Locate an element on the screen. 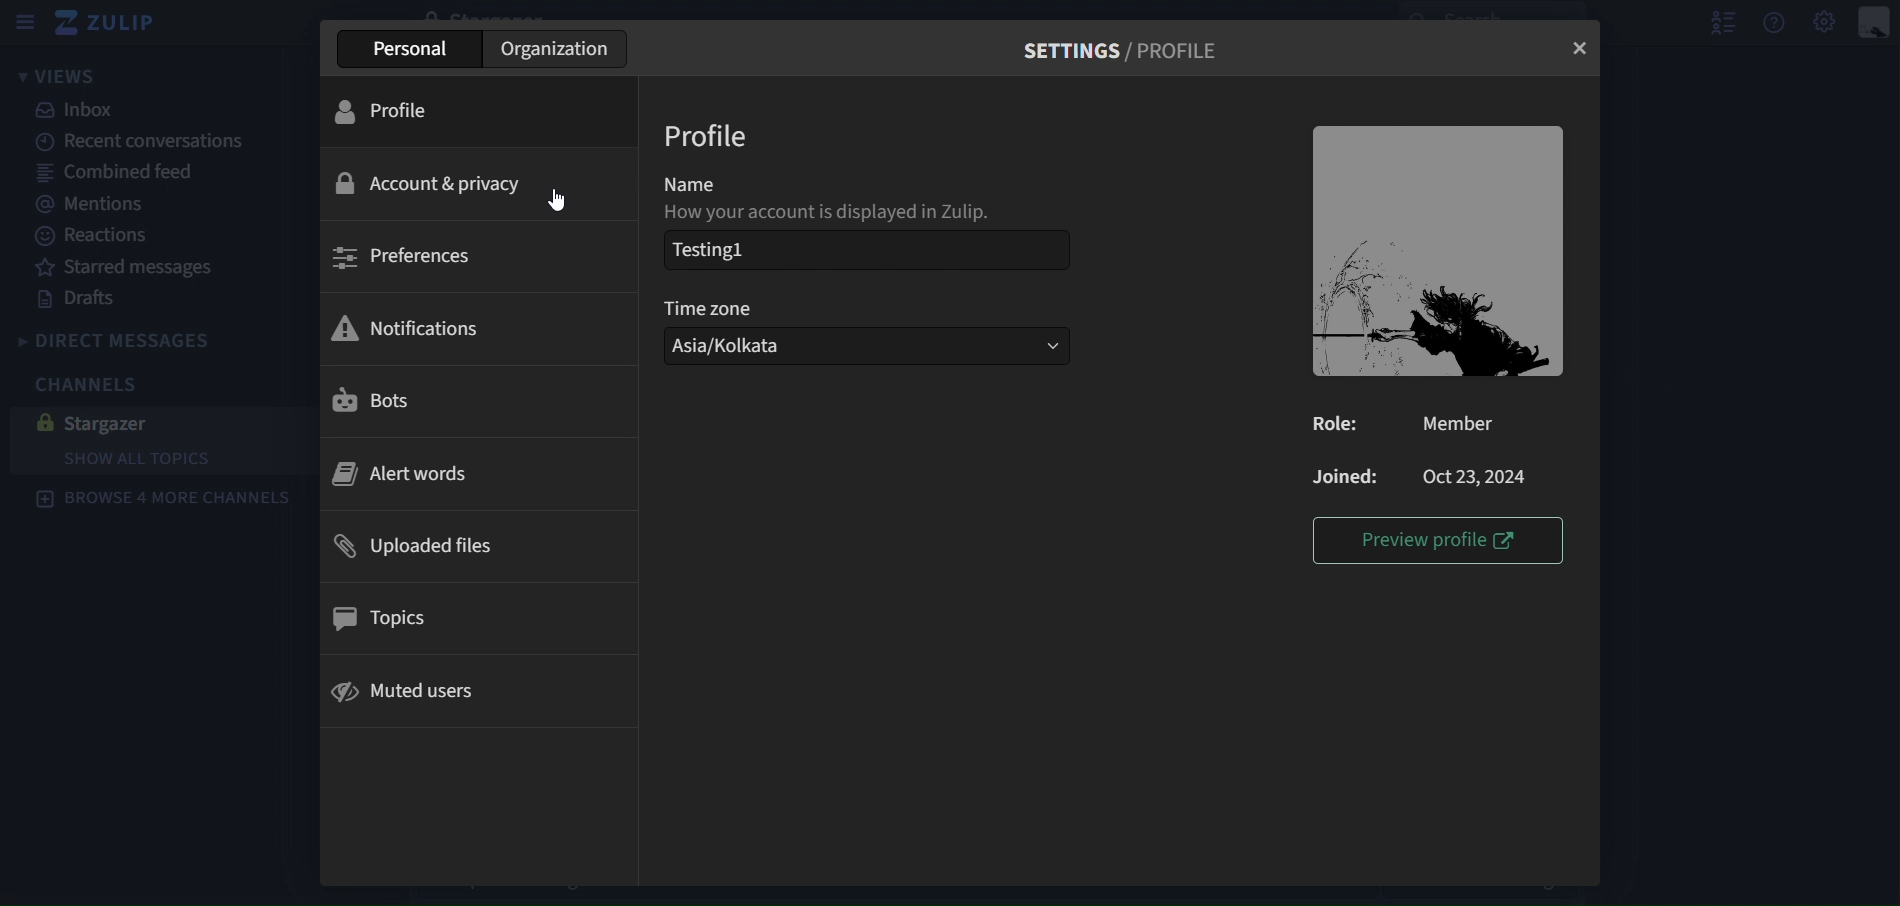 Image resolution: width=1900 pixels, height=906 pixels. close is located at coordinates (1583, 47).